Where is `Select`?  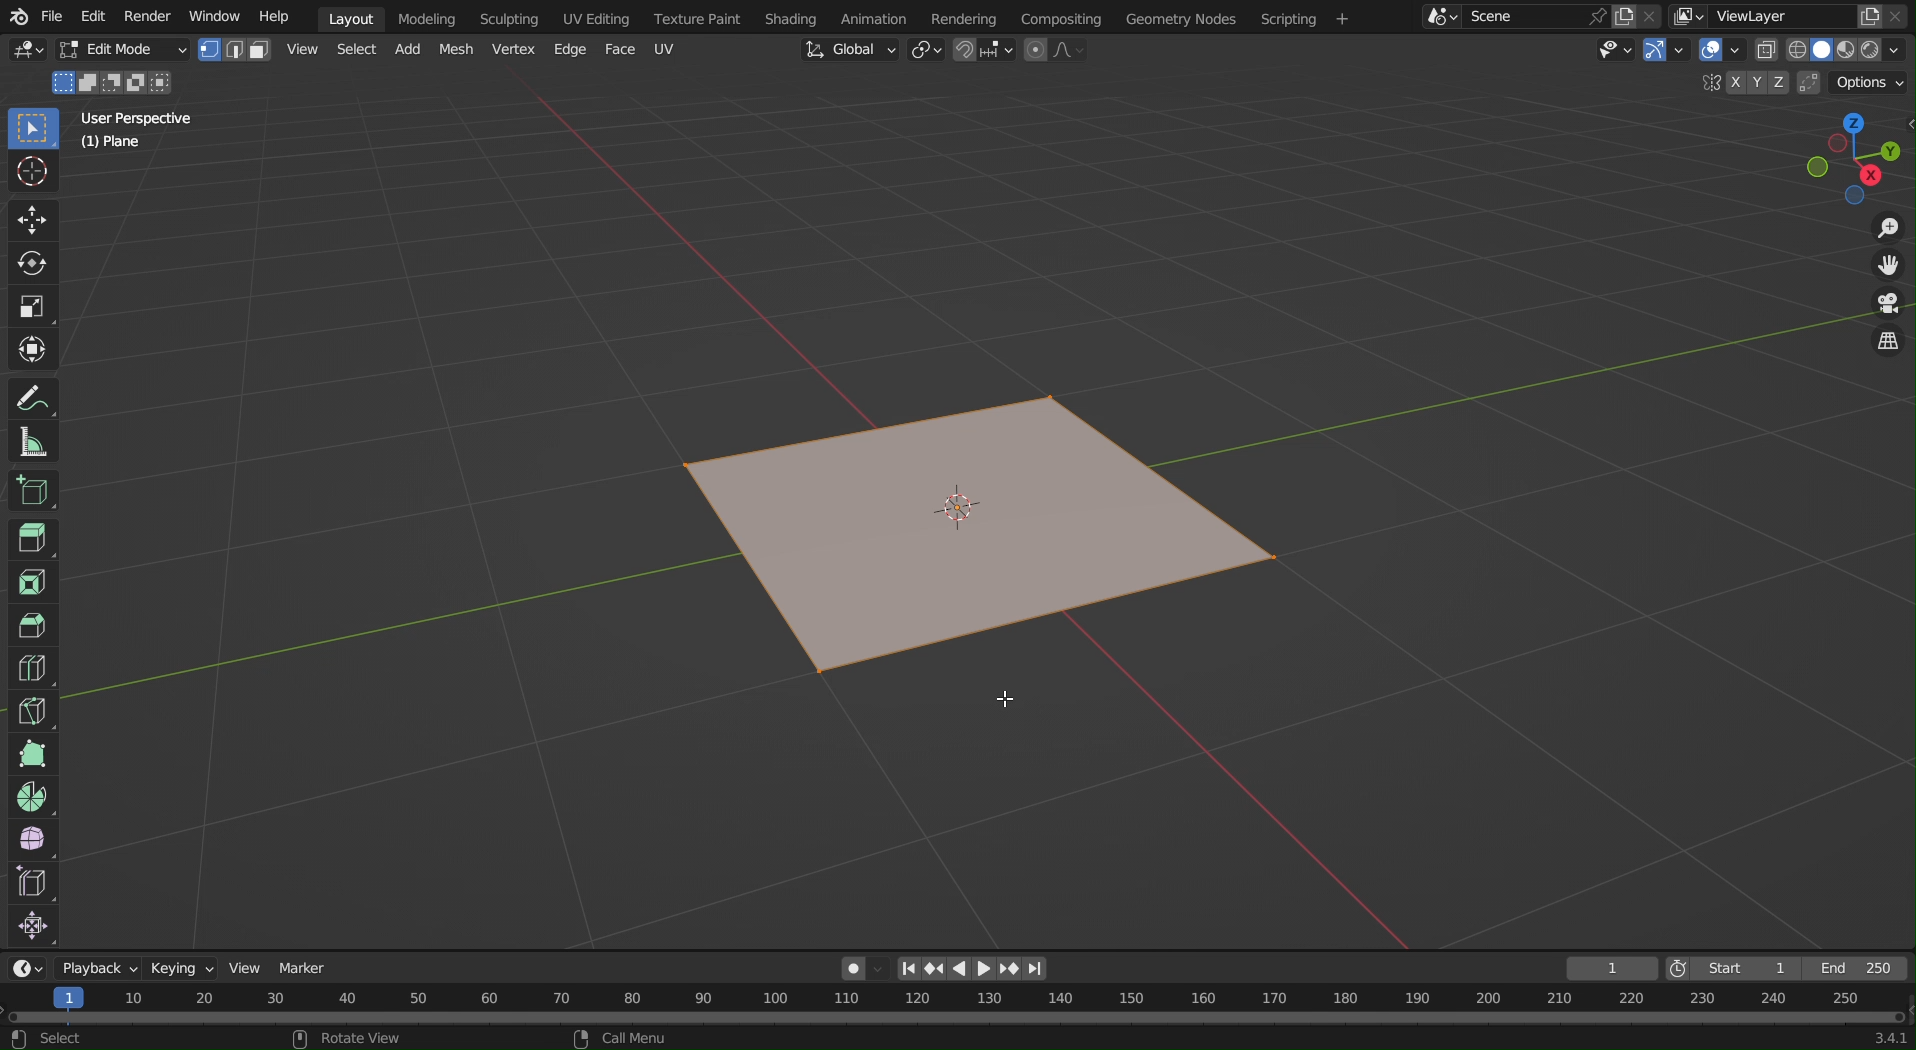
Select is located at coordinates (353, 52).